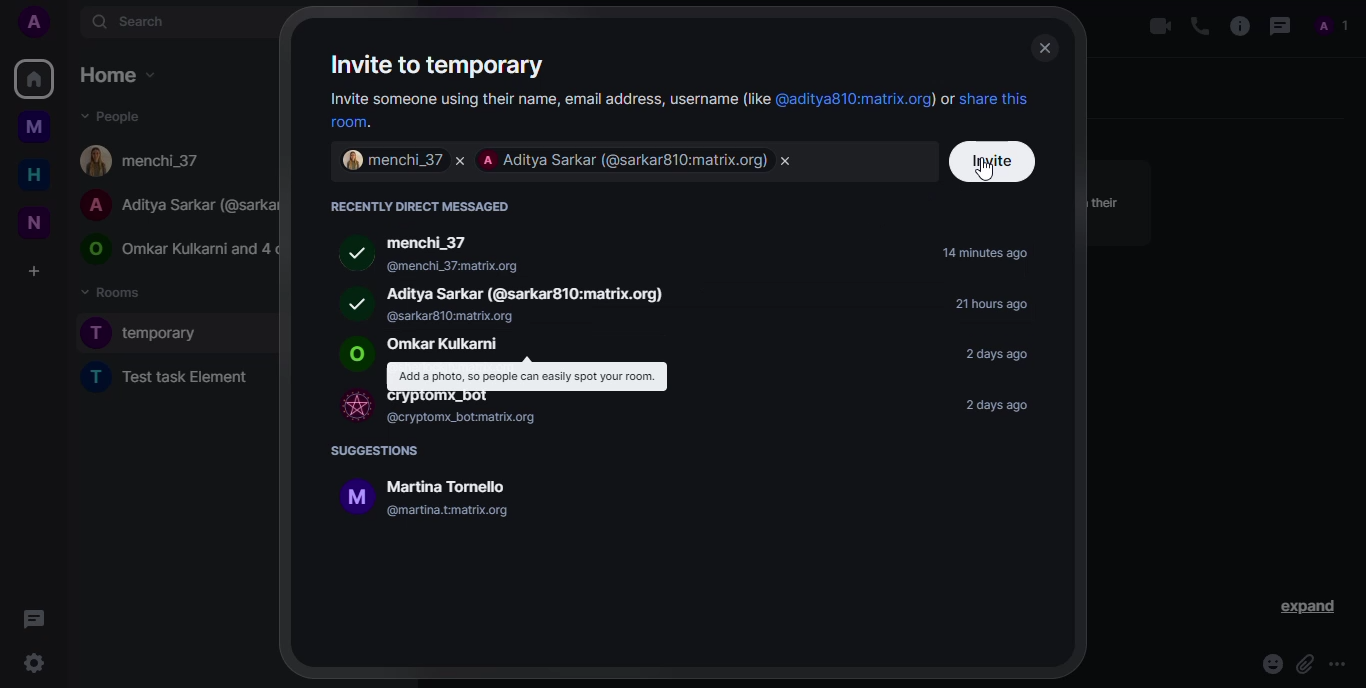  Describe the element at coordinates (791, 163) in the screenshot. I see `clear` at that location.